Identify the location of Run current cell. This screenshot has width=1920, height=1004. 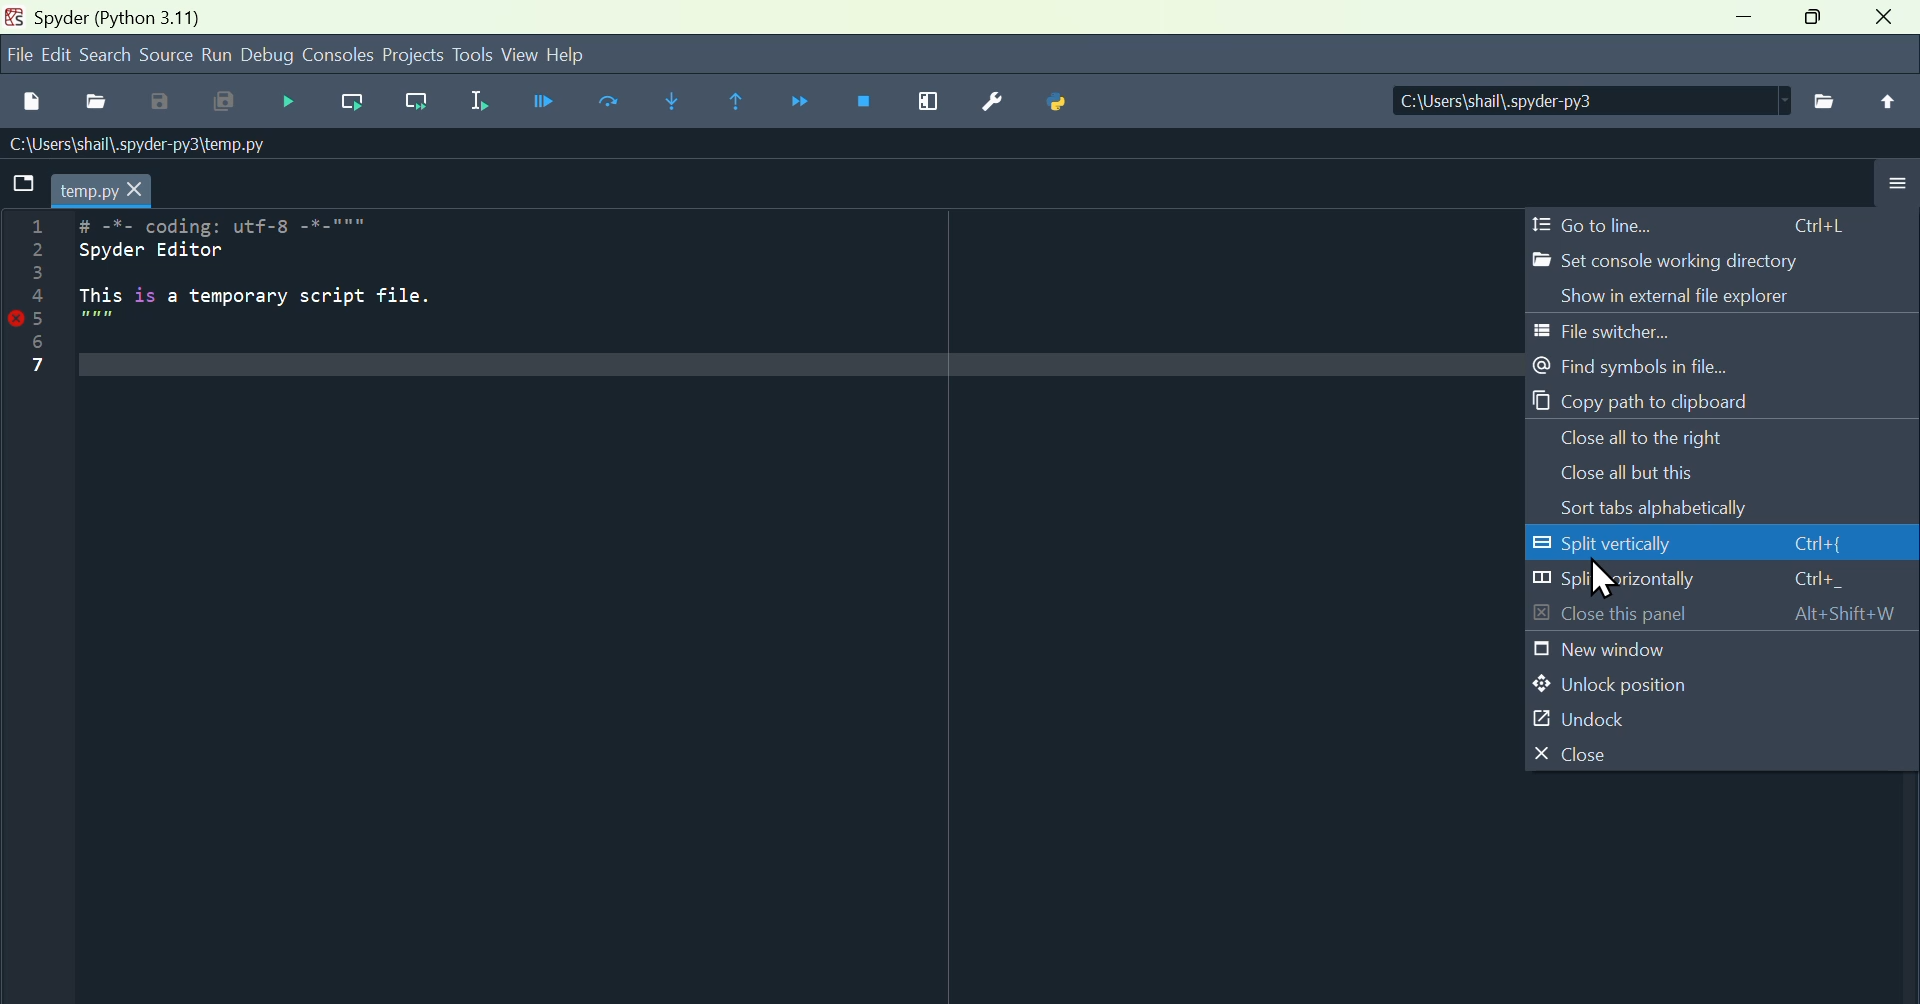
(610, 105).